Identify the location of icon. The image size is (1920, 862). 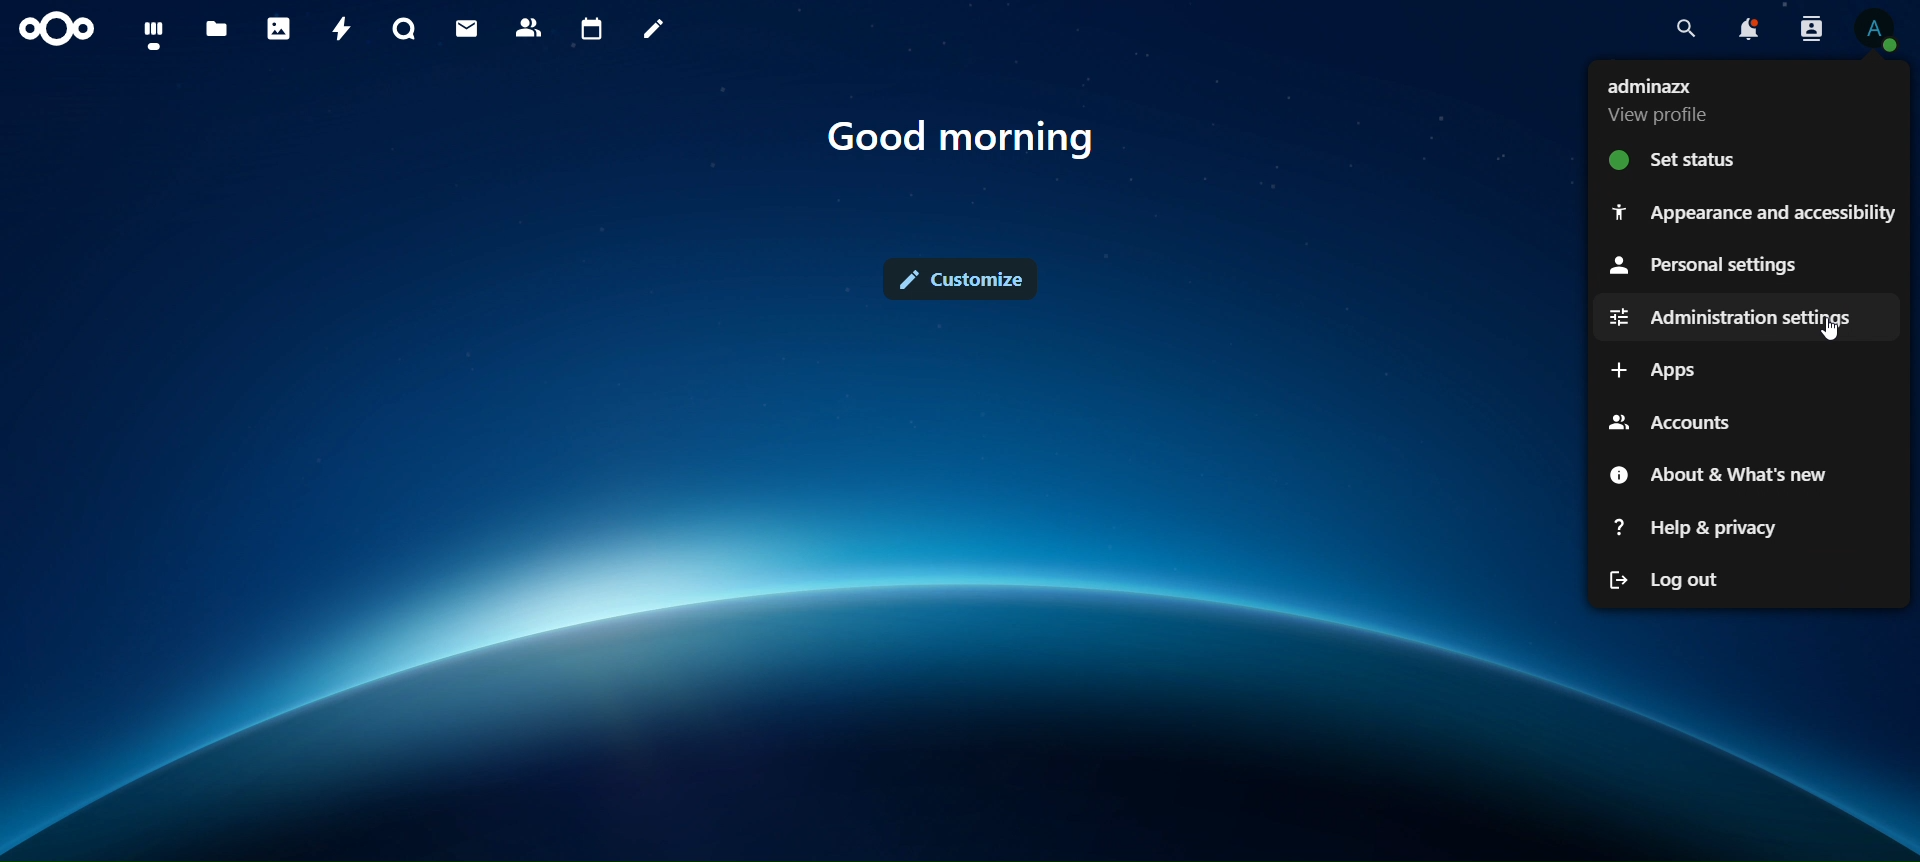
(59, 29).